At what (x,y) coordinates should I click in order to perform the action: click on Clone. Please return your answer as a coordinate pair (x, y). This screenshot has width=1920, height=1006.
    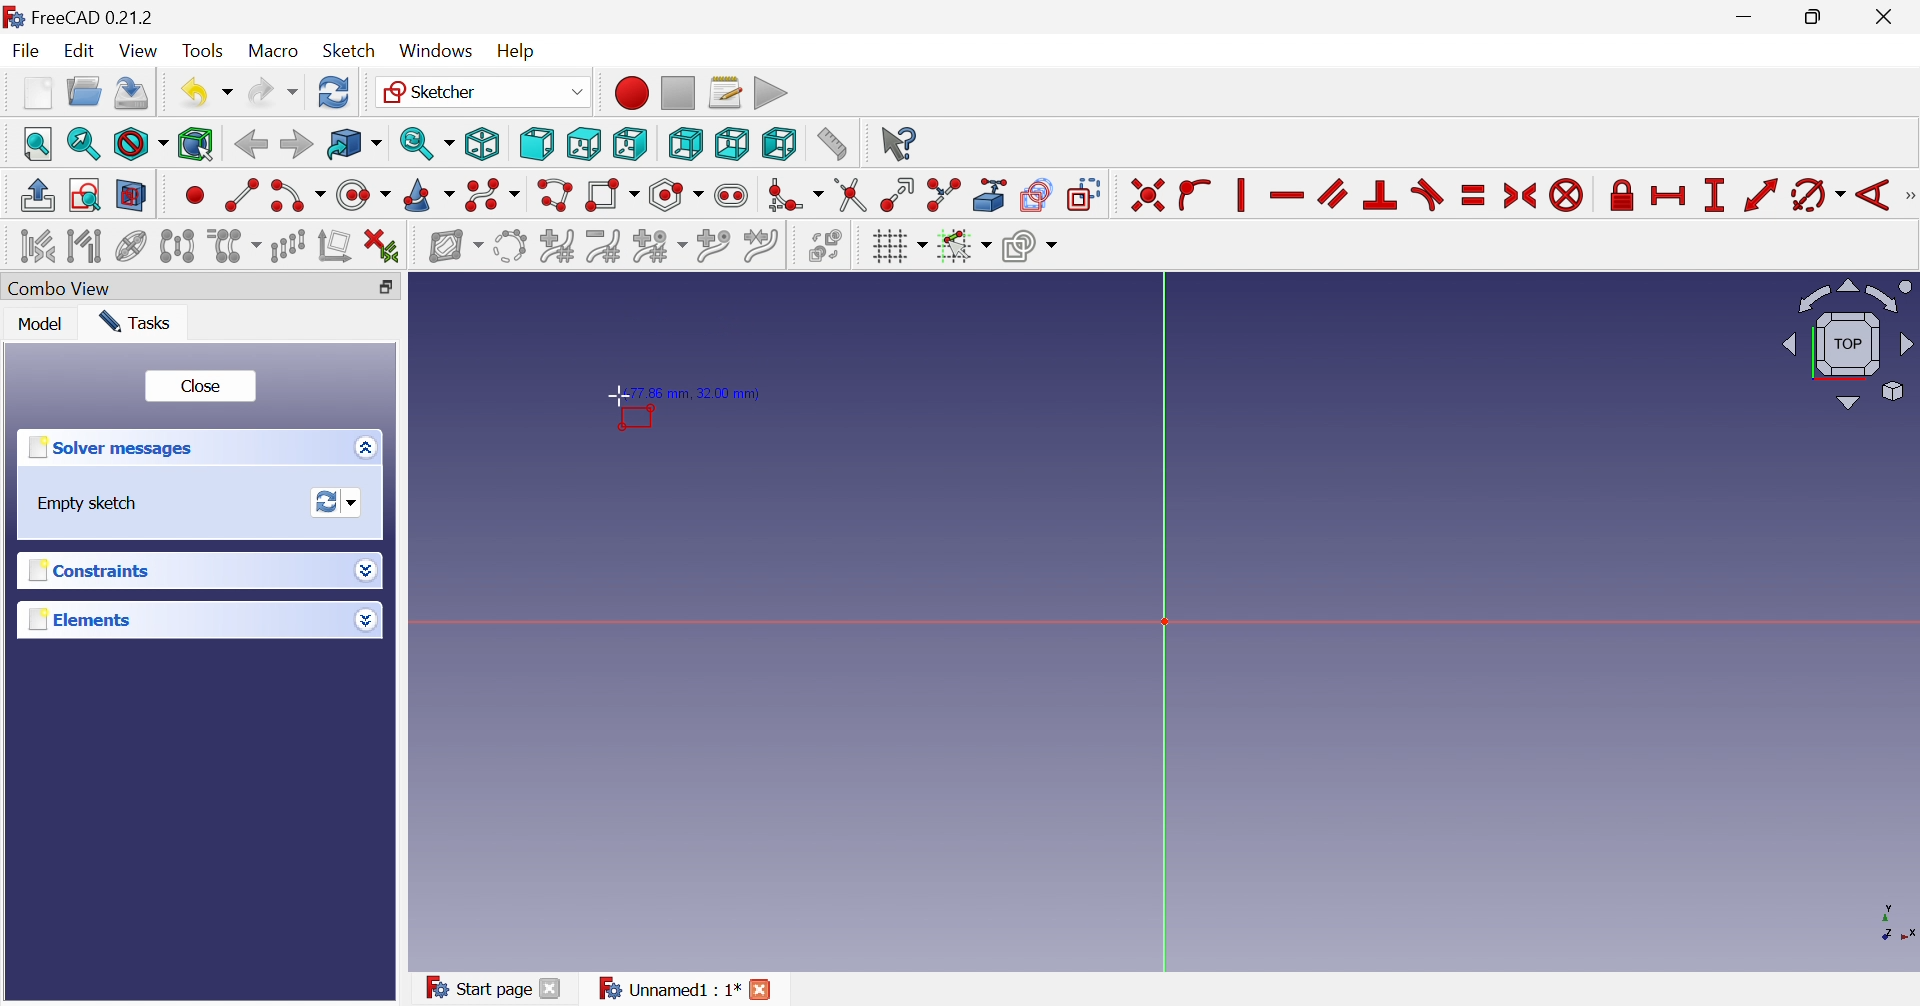
    Looking at the image, I should click on (234, 246).